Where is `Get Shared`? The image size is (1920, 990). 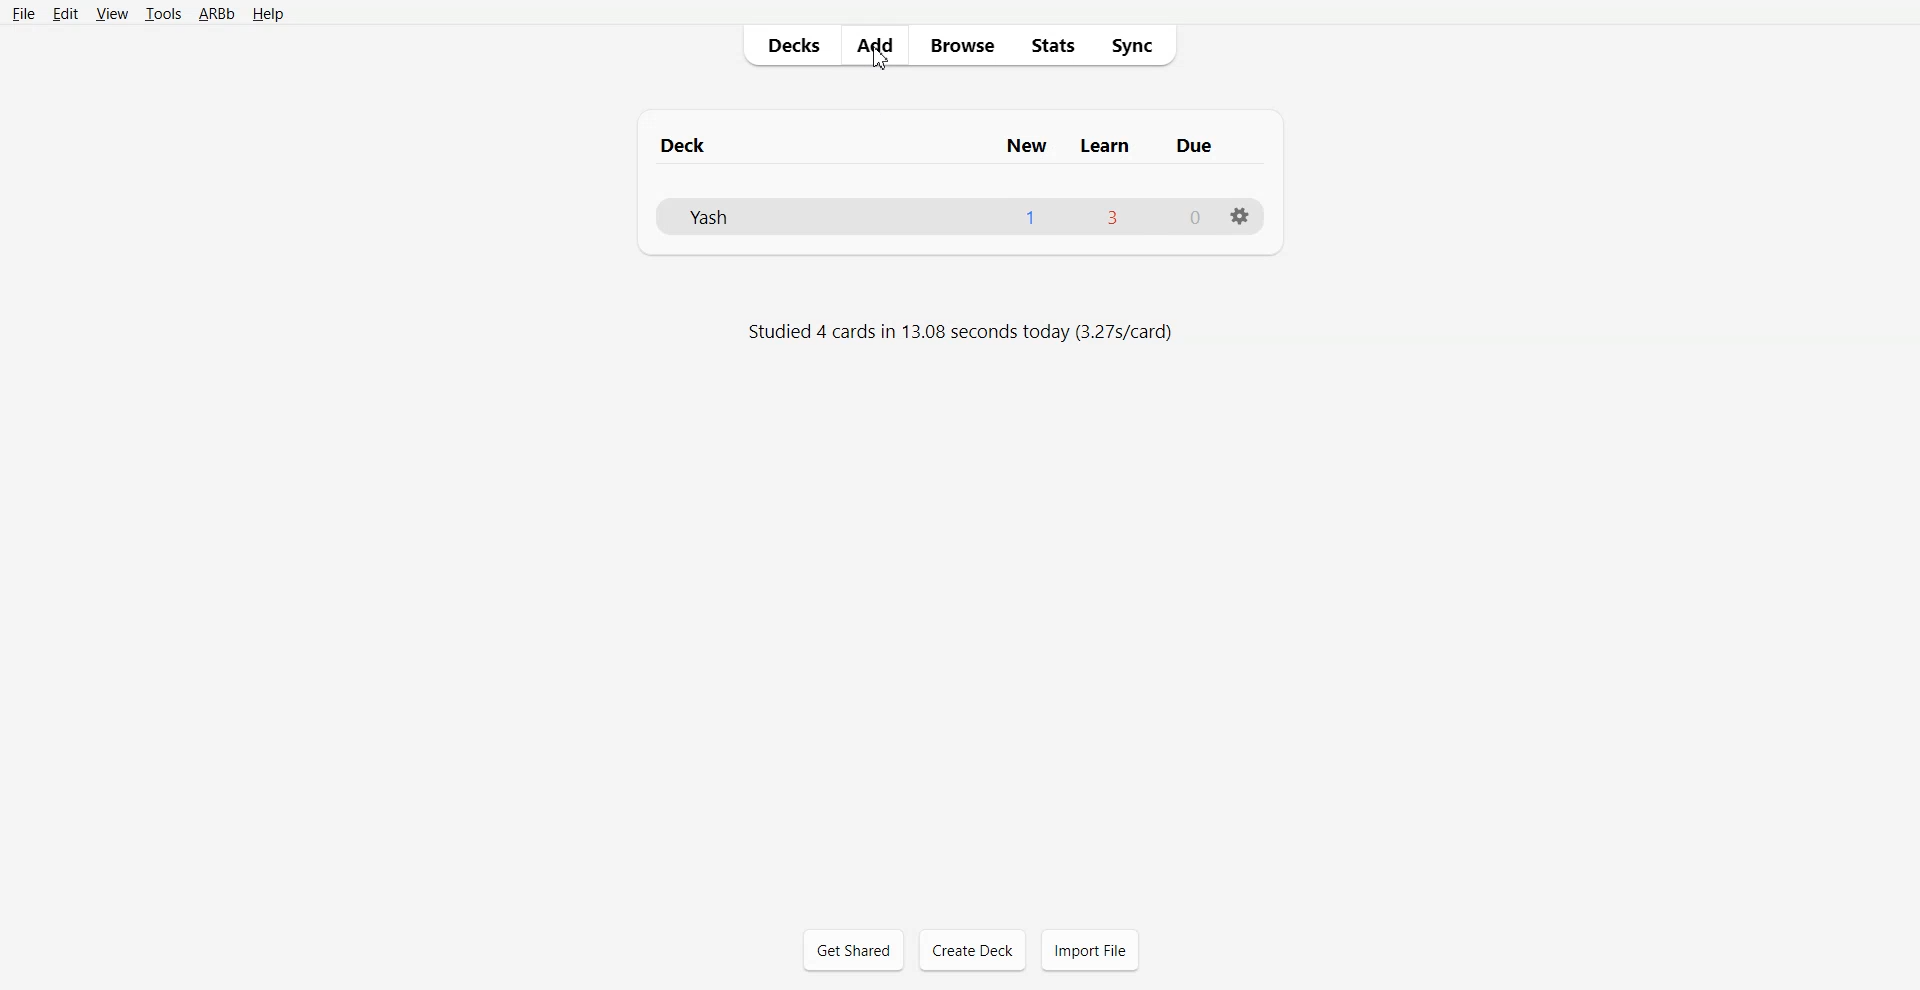
Get Shared is located at coordinates (853, 950).